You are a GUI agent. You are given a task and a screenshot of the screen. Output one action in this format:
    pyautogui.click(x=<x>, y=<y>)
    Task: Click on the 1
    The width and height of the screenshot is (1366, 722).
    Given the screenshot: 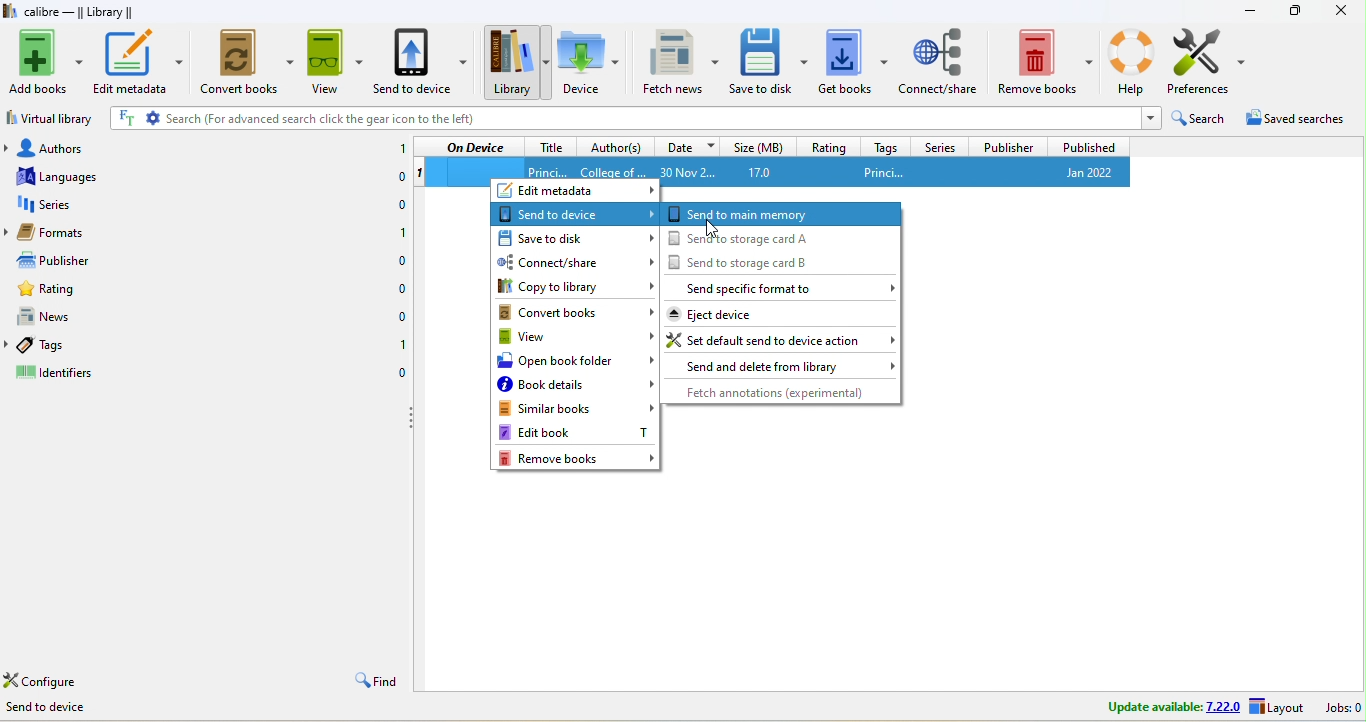 What is the action you would take?
    pyautogui.click(x=399, y=149)
    